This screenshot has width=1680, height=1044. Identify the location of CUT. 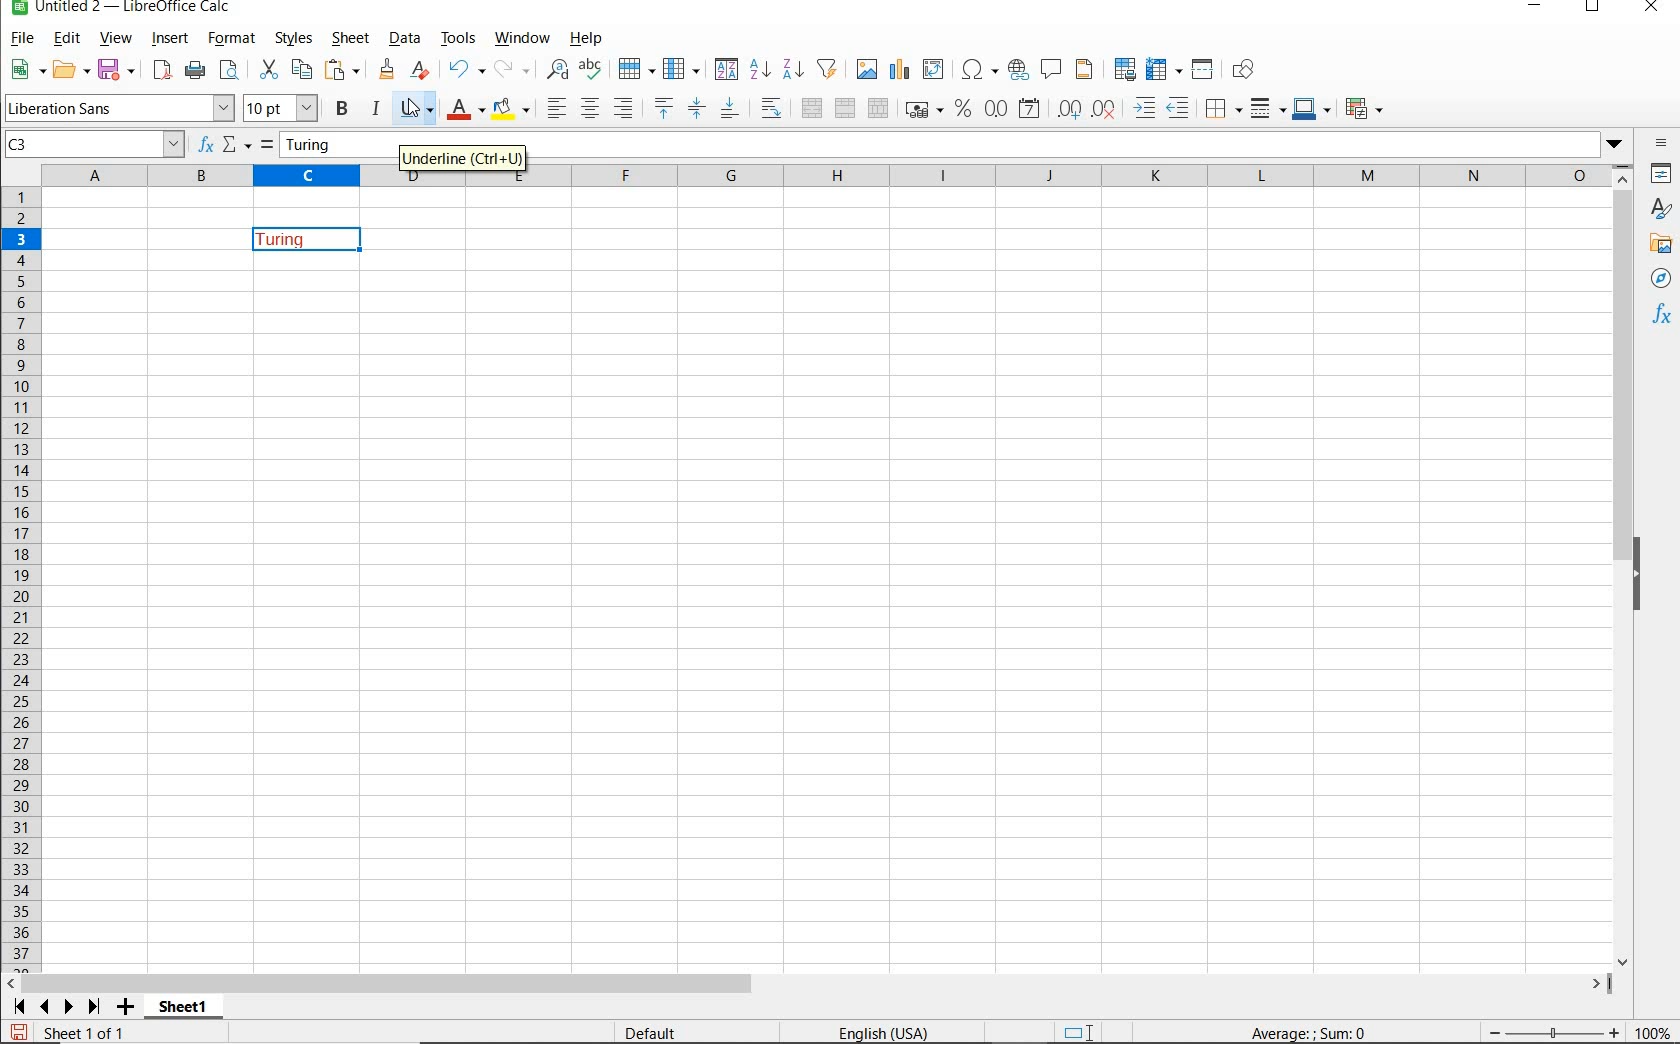
(268, 71).